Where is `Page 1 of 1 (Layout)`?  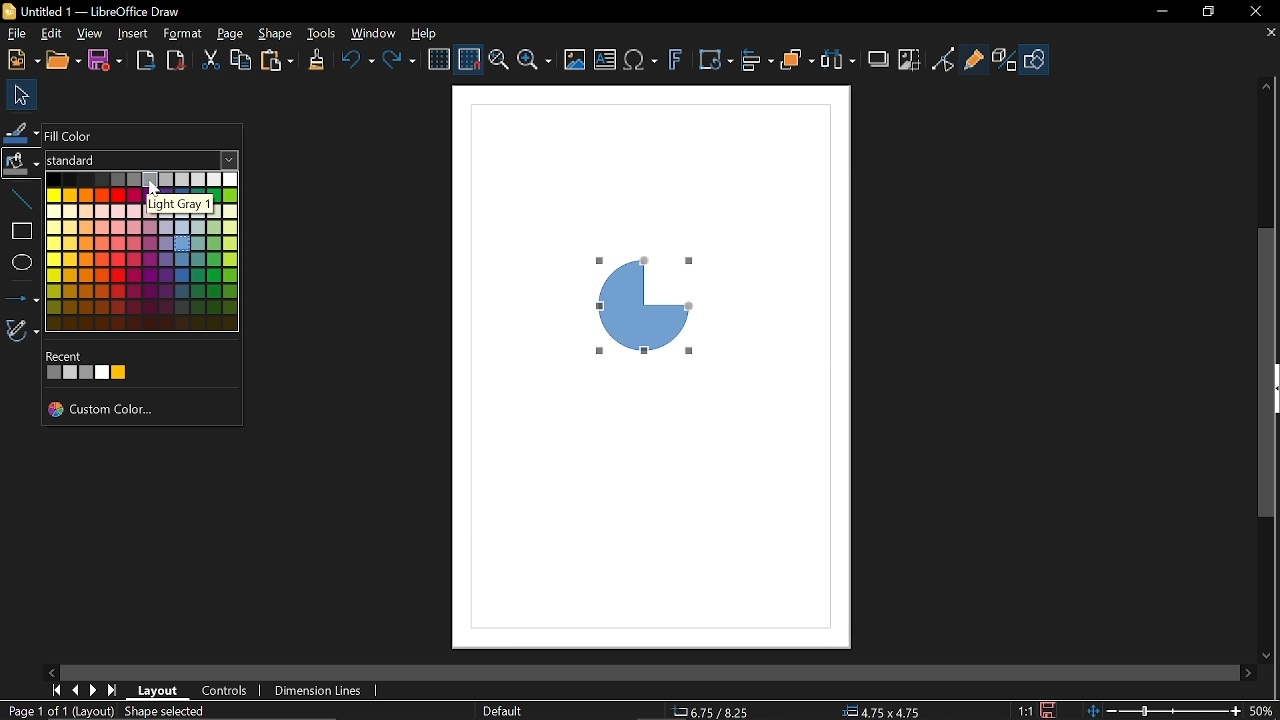
Page 1 of 1 (Layout) is located at coordinates (58, 710).